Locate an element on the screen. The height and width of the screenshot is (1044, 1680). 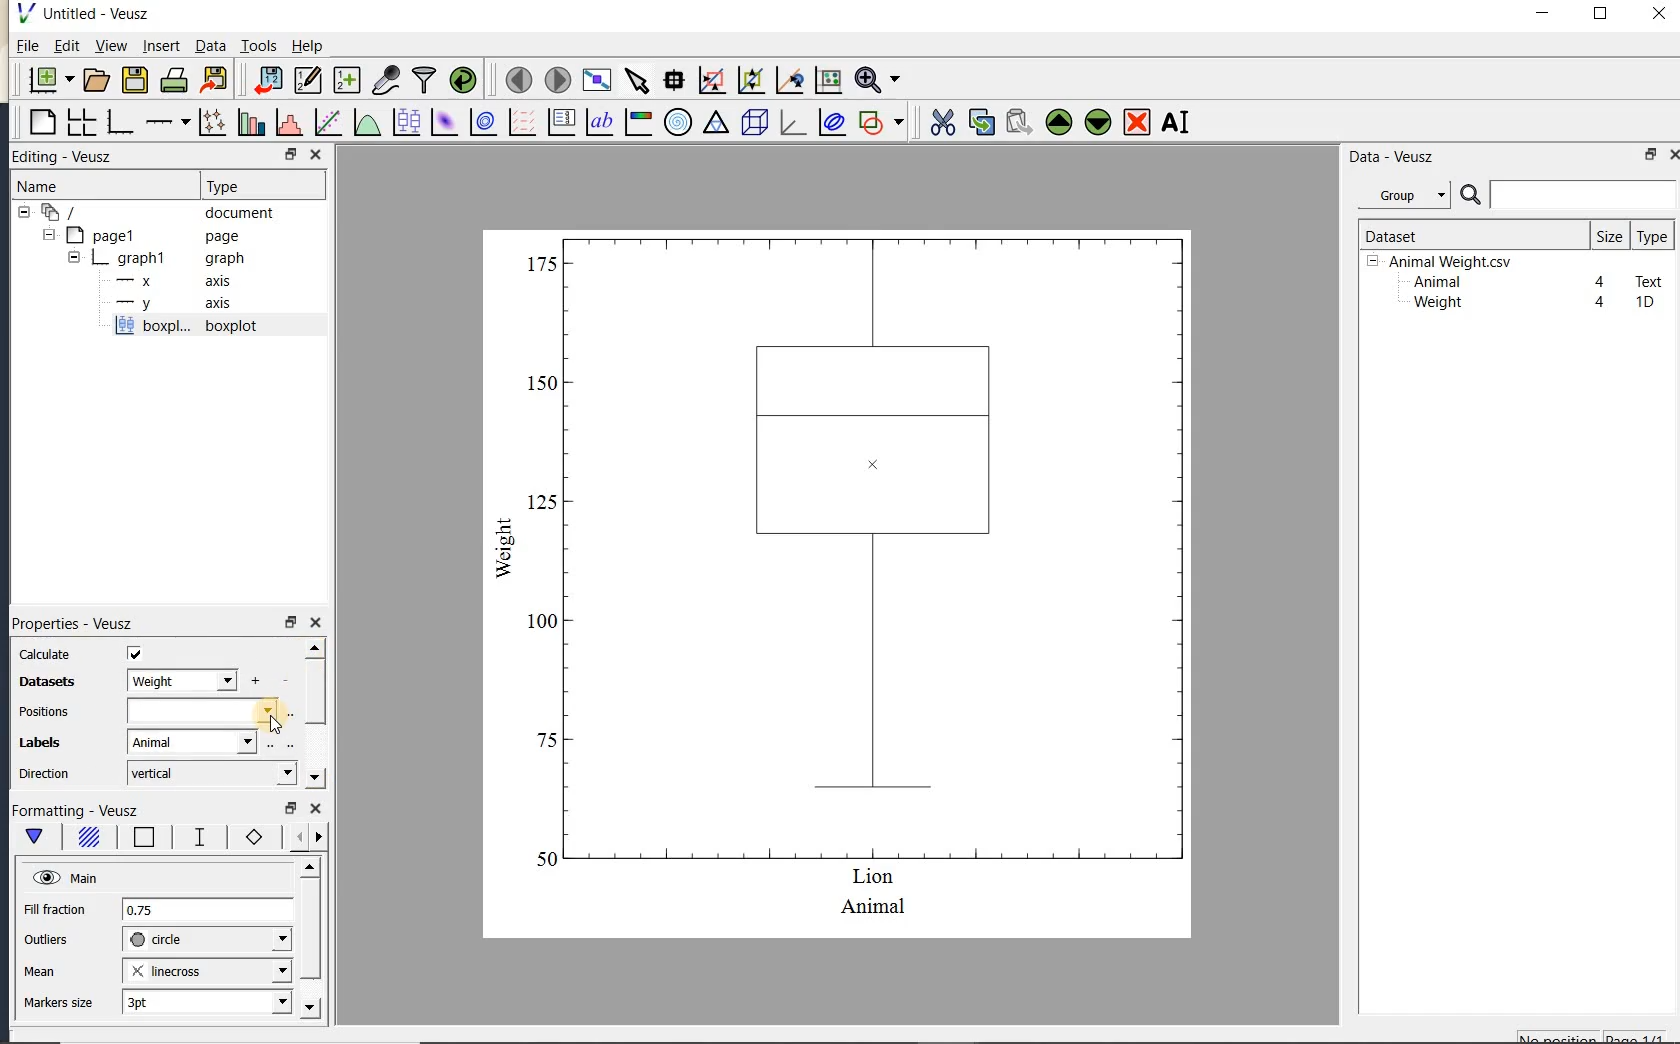
weight is located at coordinates (184, 681).